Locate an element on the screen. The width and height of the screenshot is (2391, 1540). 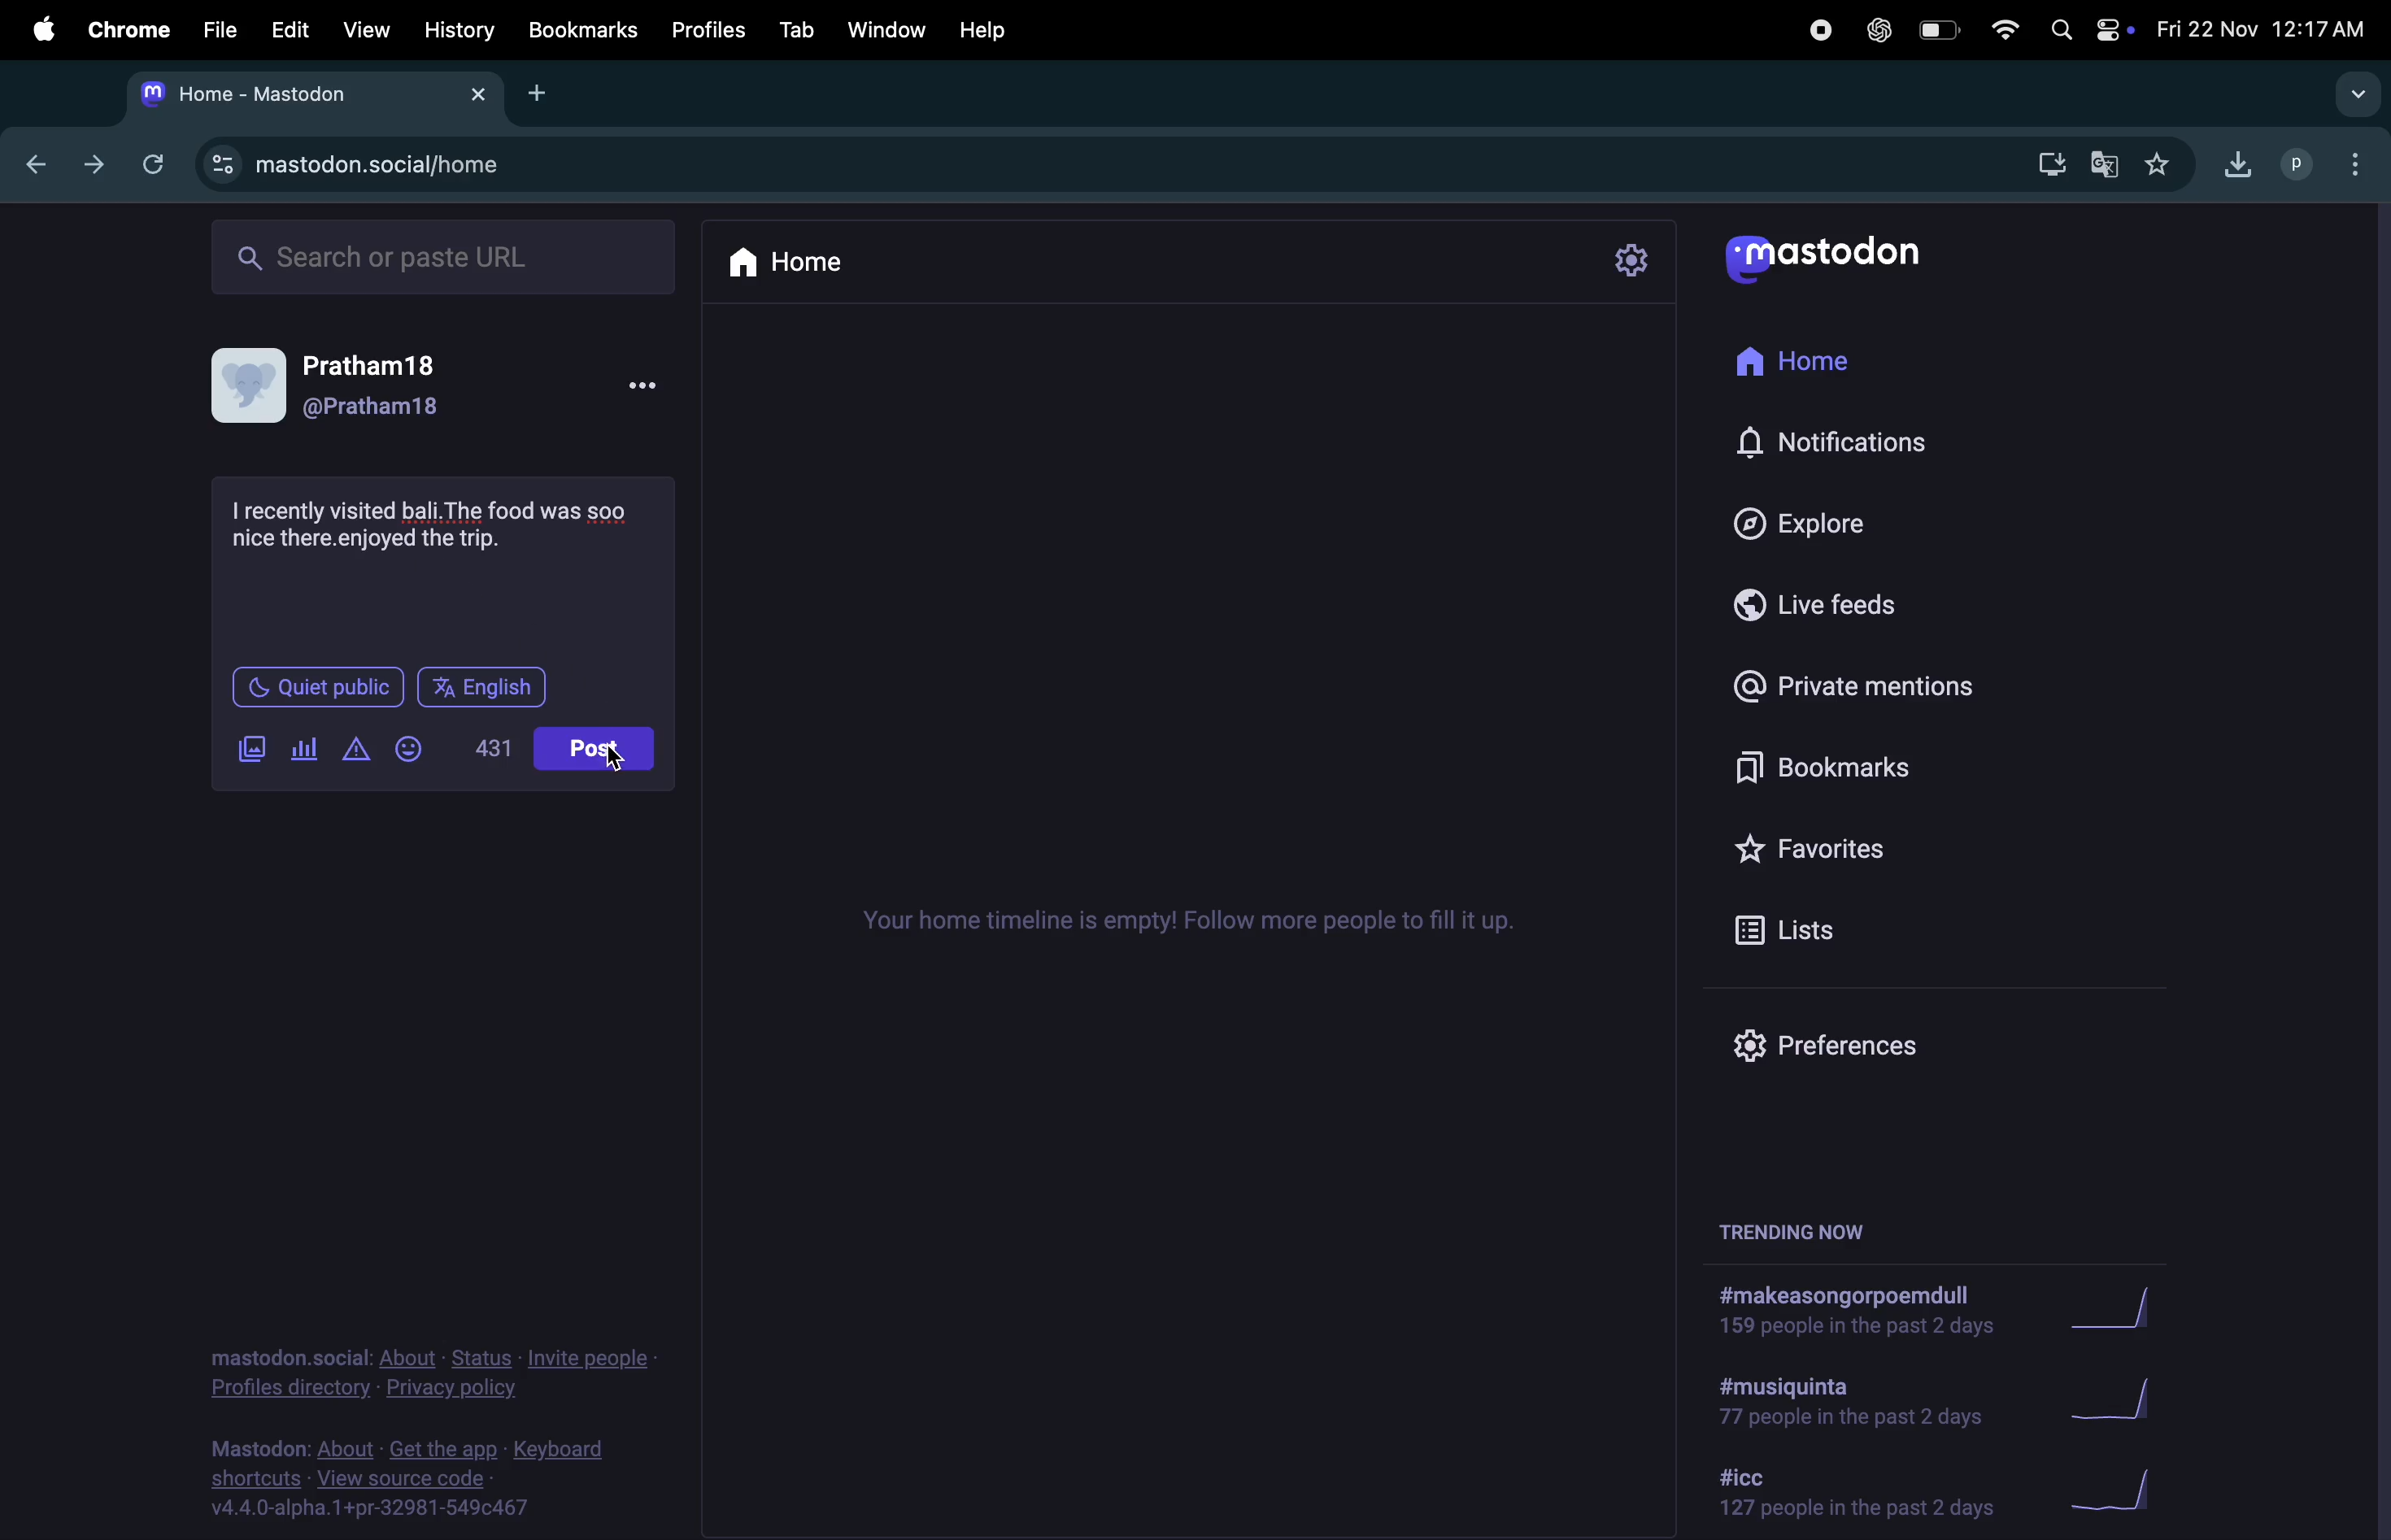
file is located at coordinates (214, 29).